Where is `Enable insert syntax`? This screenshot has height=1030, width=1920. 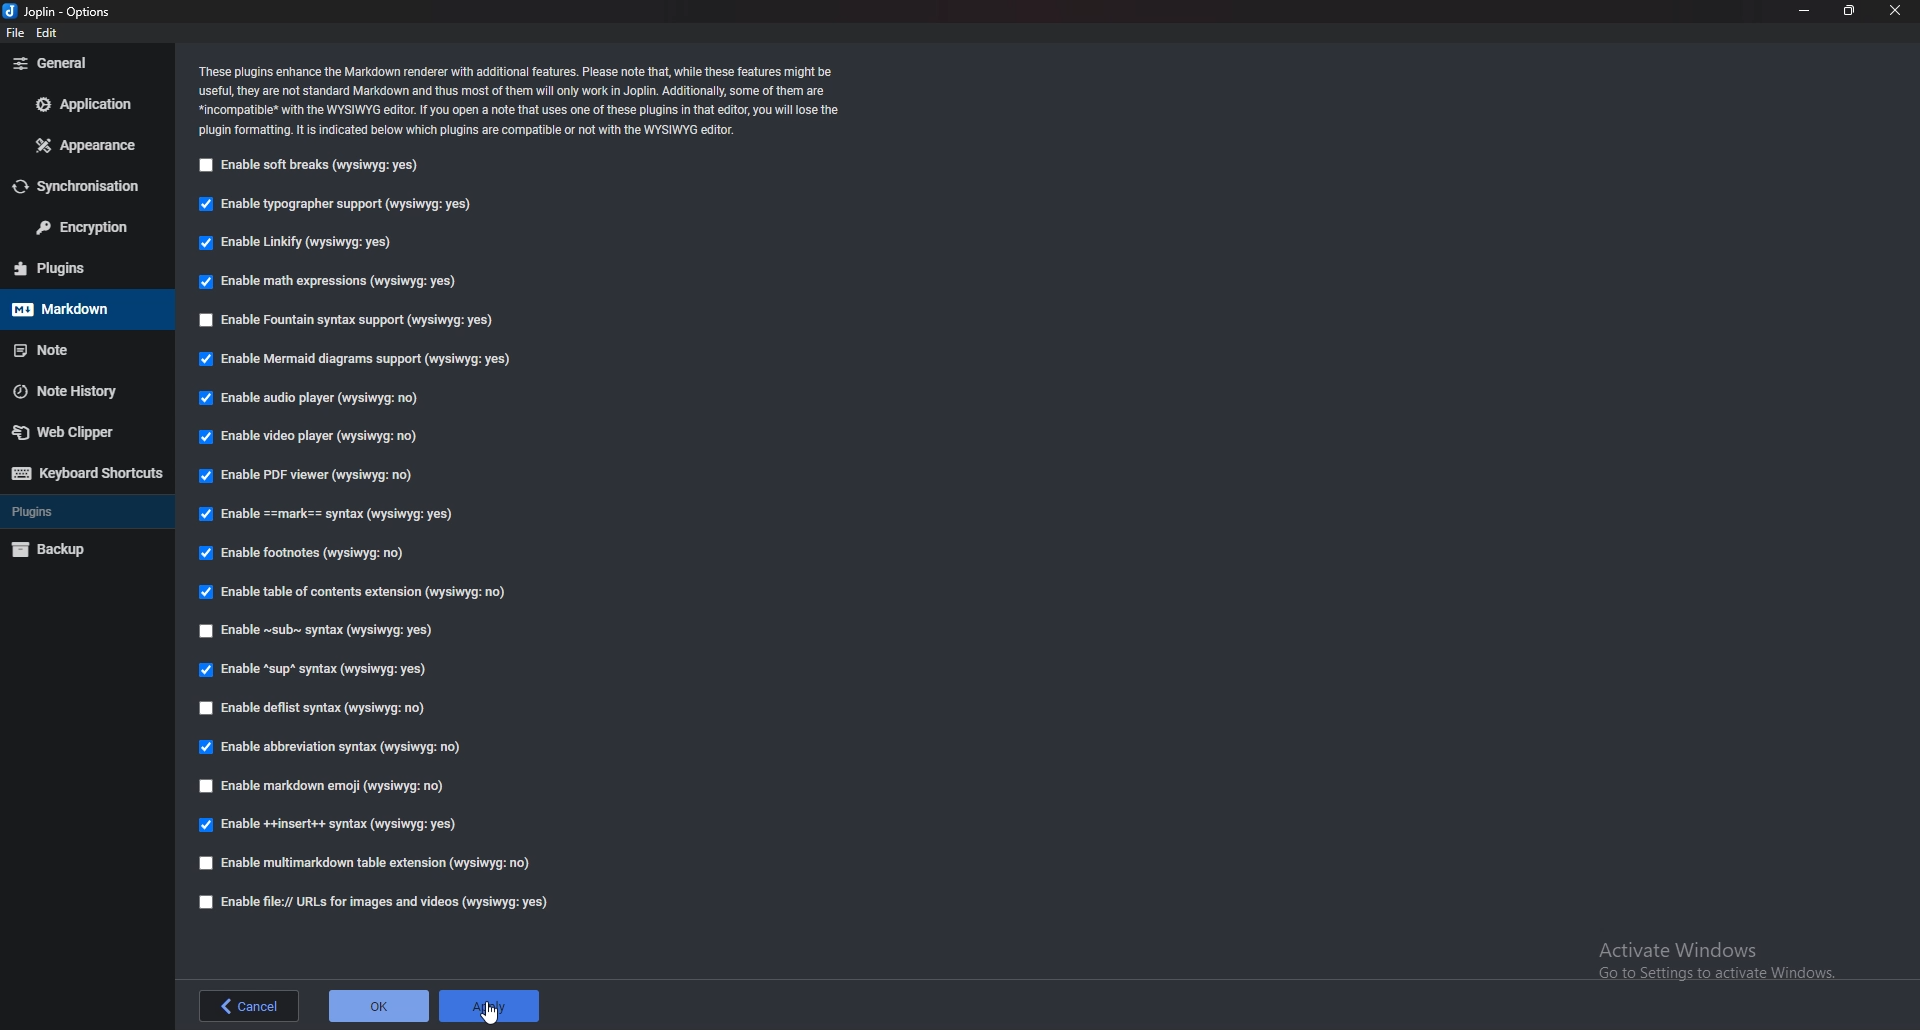
Enable insert syntax is located at coordinates (330, 824).